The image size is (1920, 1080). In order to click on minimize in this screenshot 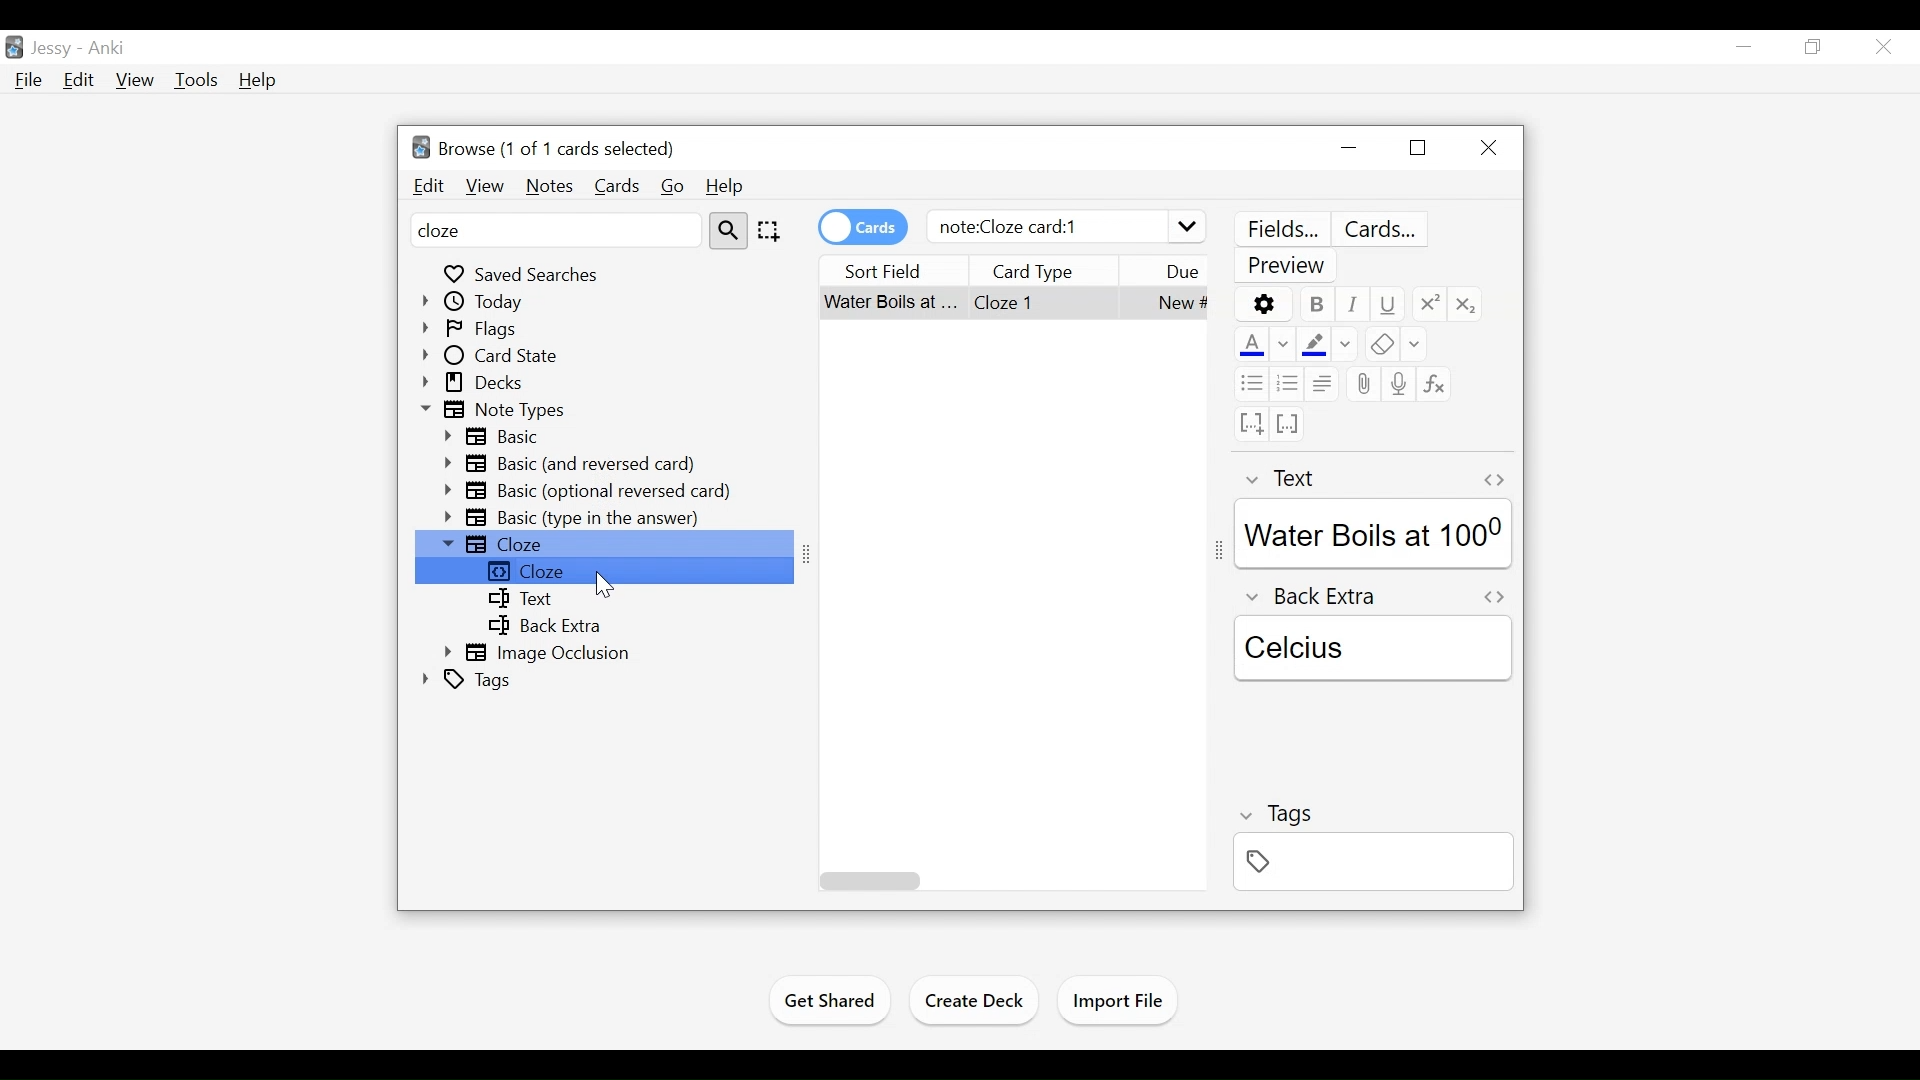, I will do `click(1352, 147)`.